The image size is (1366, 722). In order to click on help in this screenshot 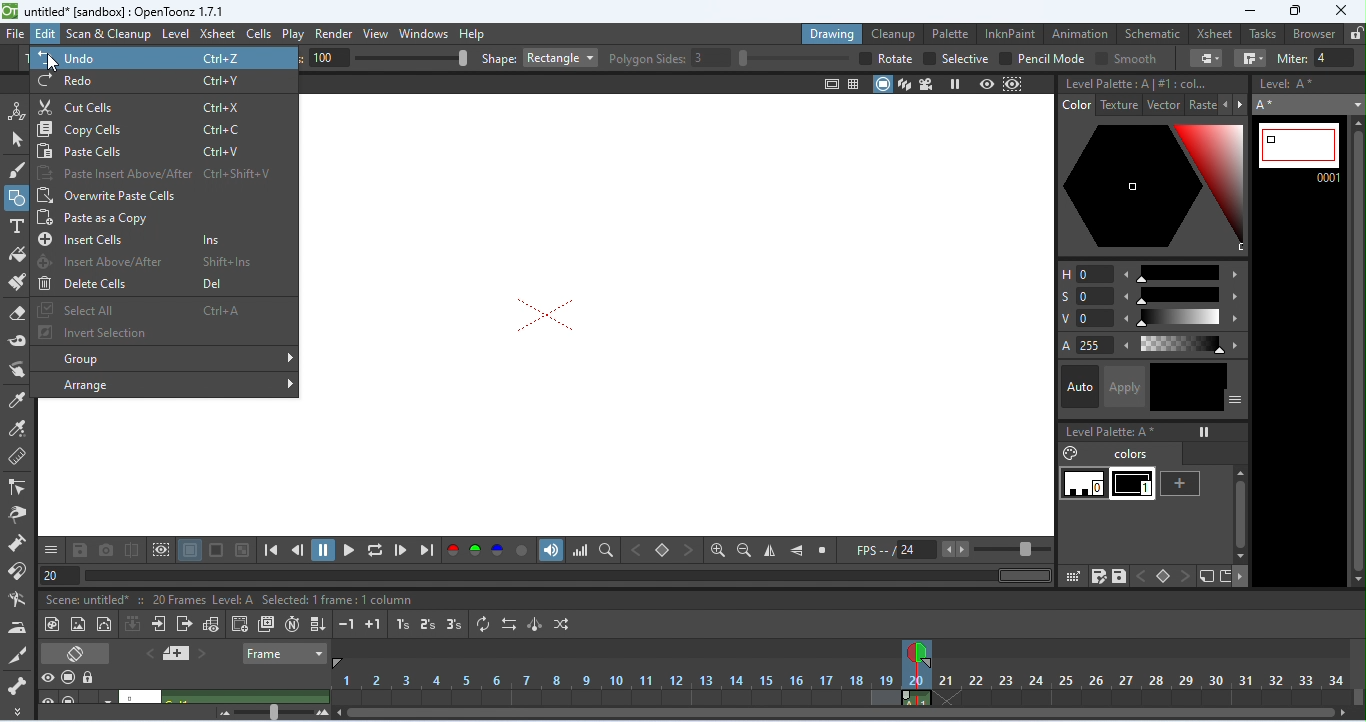, I will do `click(472, 34)`.